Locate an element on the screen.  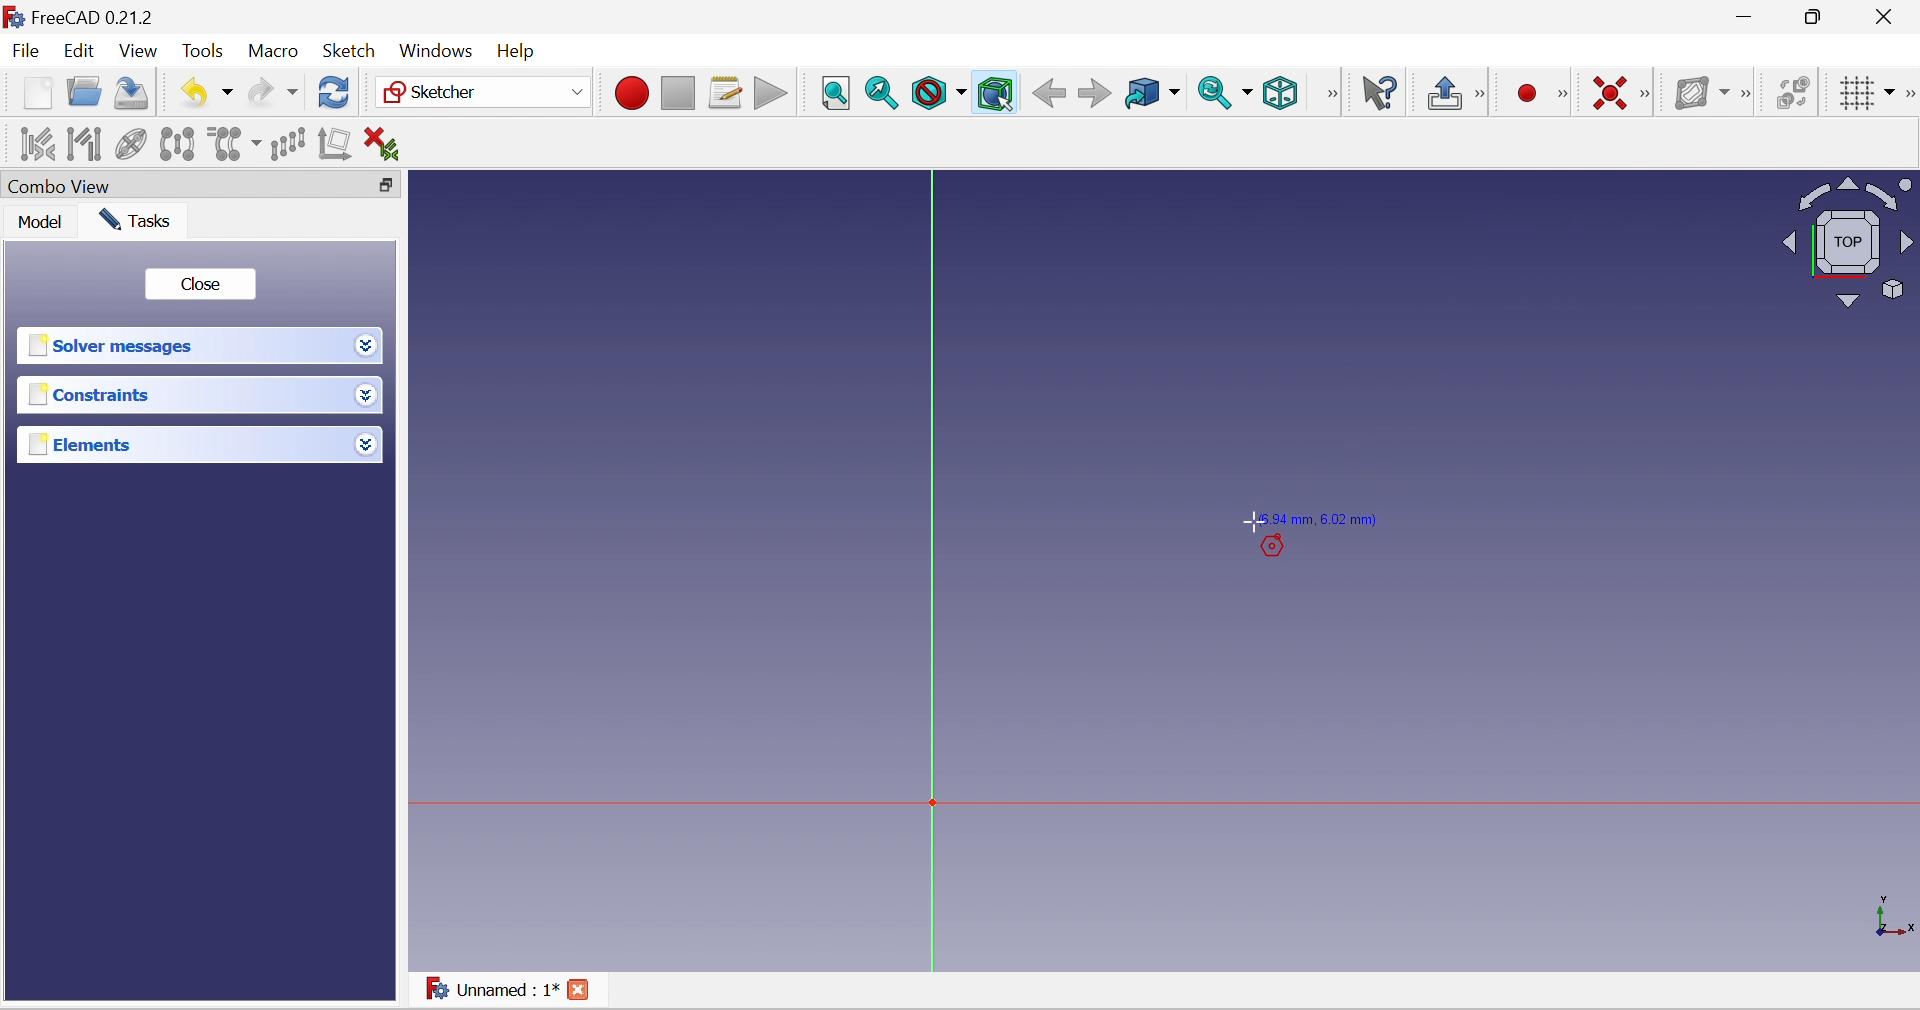
Isometric is located at coordinates (1281, 93).